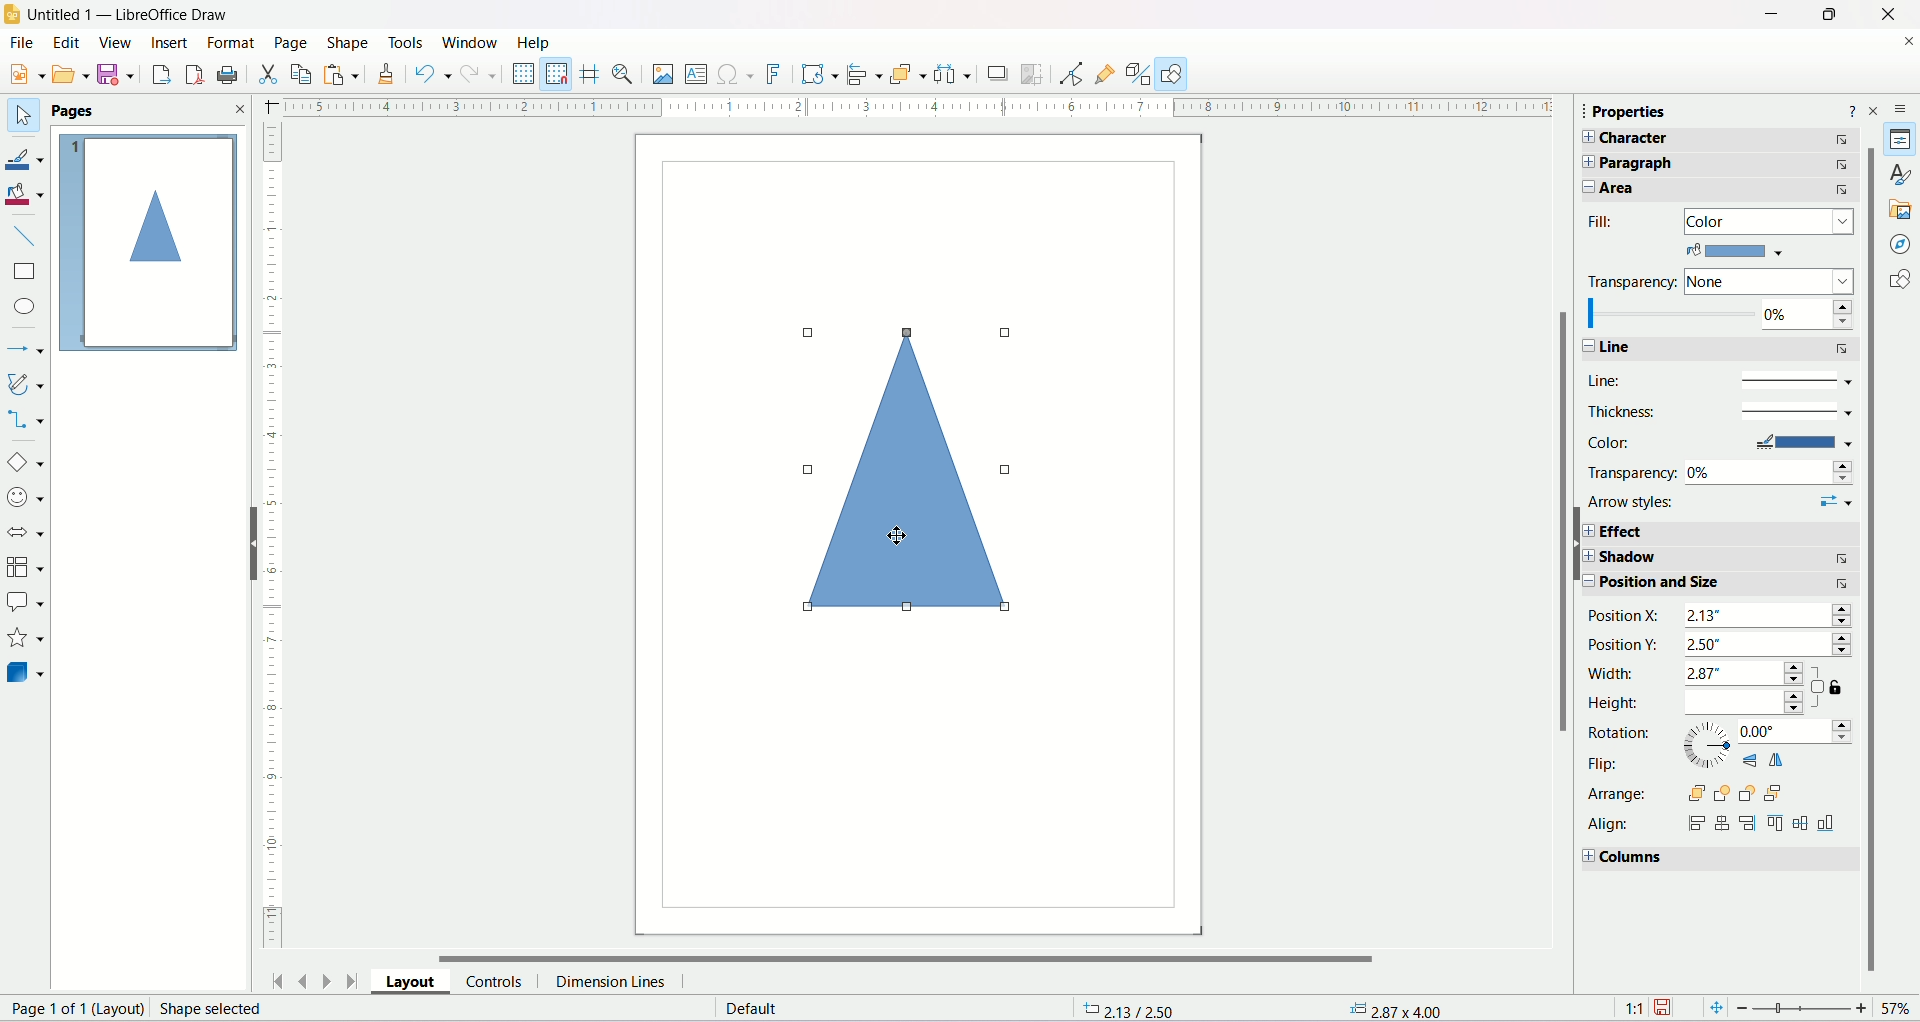 The image size is (1920, 1022). Describe the element at coordinates (149, 242) in the screenshot. I see `Page outline` at that location.